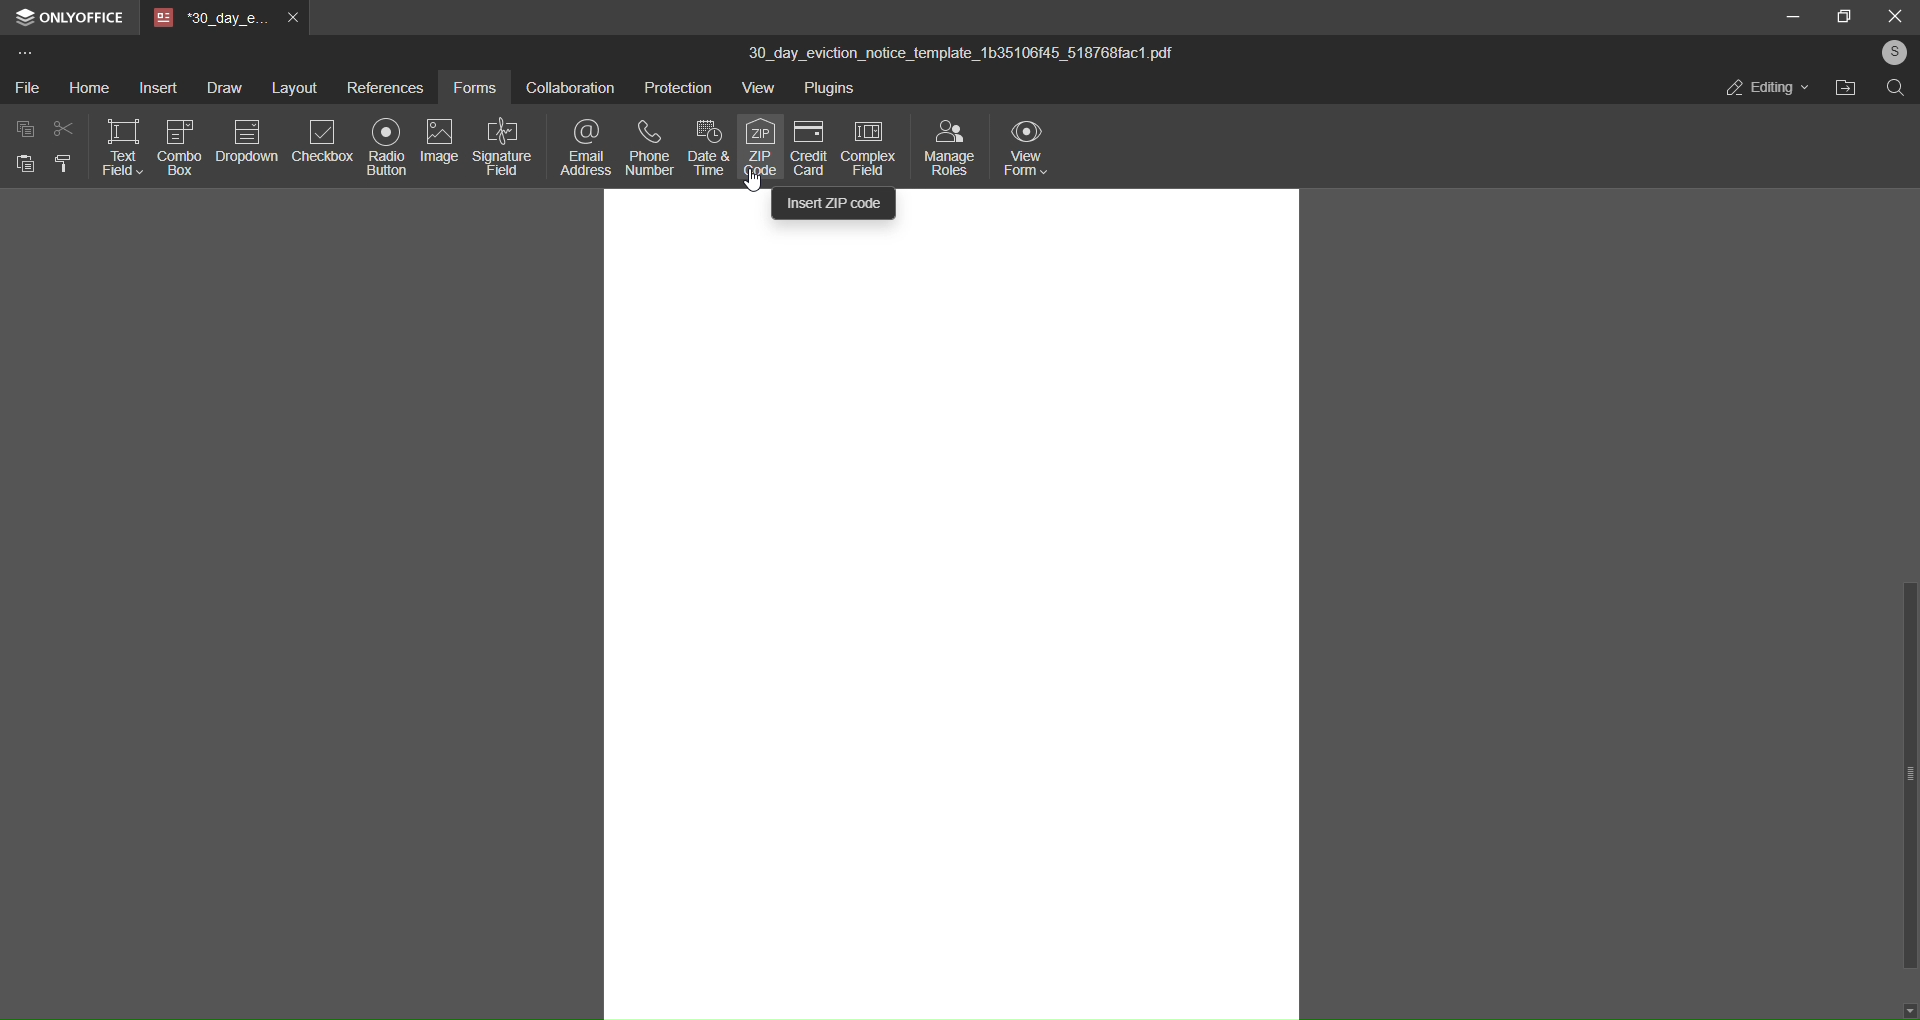 The image size is (1920, 1020). I want to click on image, so click(436, 140).